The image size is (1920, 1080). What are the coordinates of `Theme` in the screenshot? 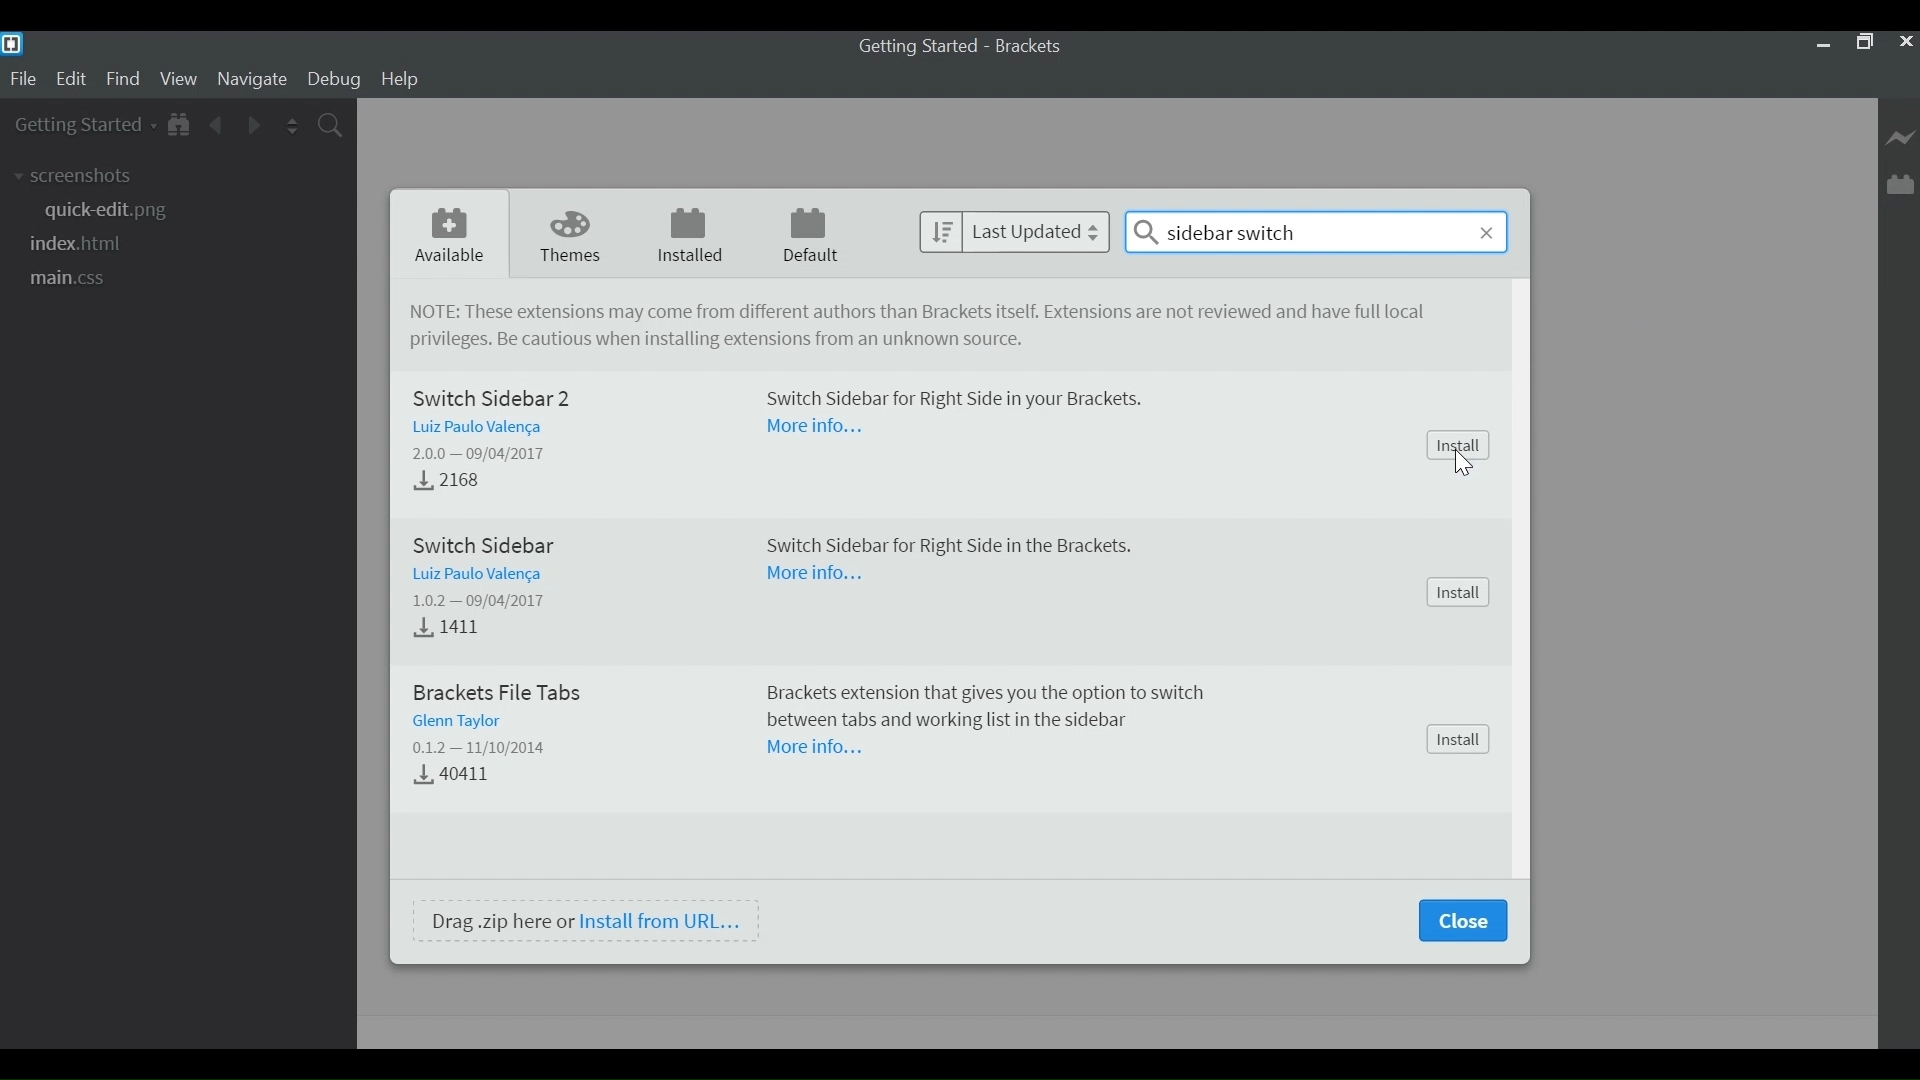 It's located at (575, 235).